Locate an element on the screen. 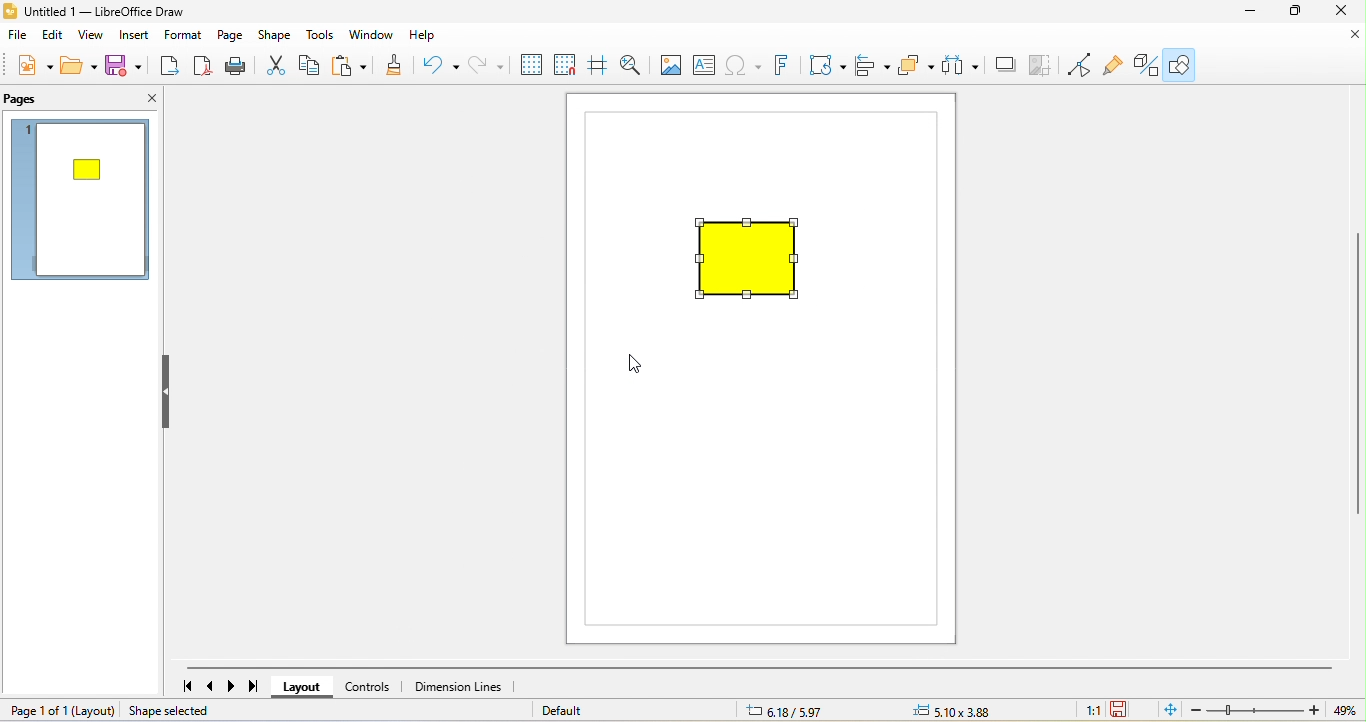  tools is located at coordinates (321, 36).